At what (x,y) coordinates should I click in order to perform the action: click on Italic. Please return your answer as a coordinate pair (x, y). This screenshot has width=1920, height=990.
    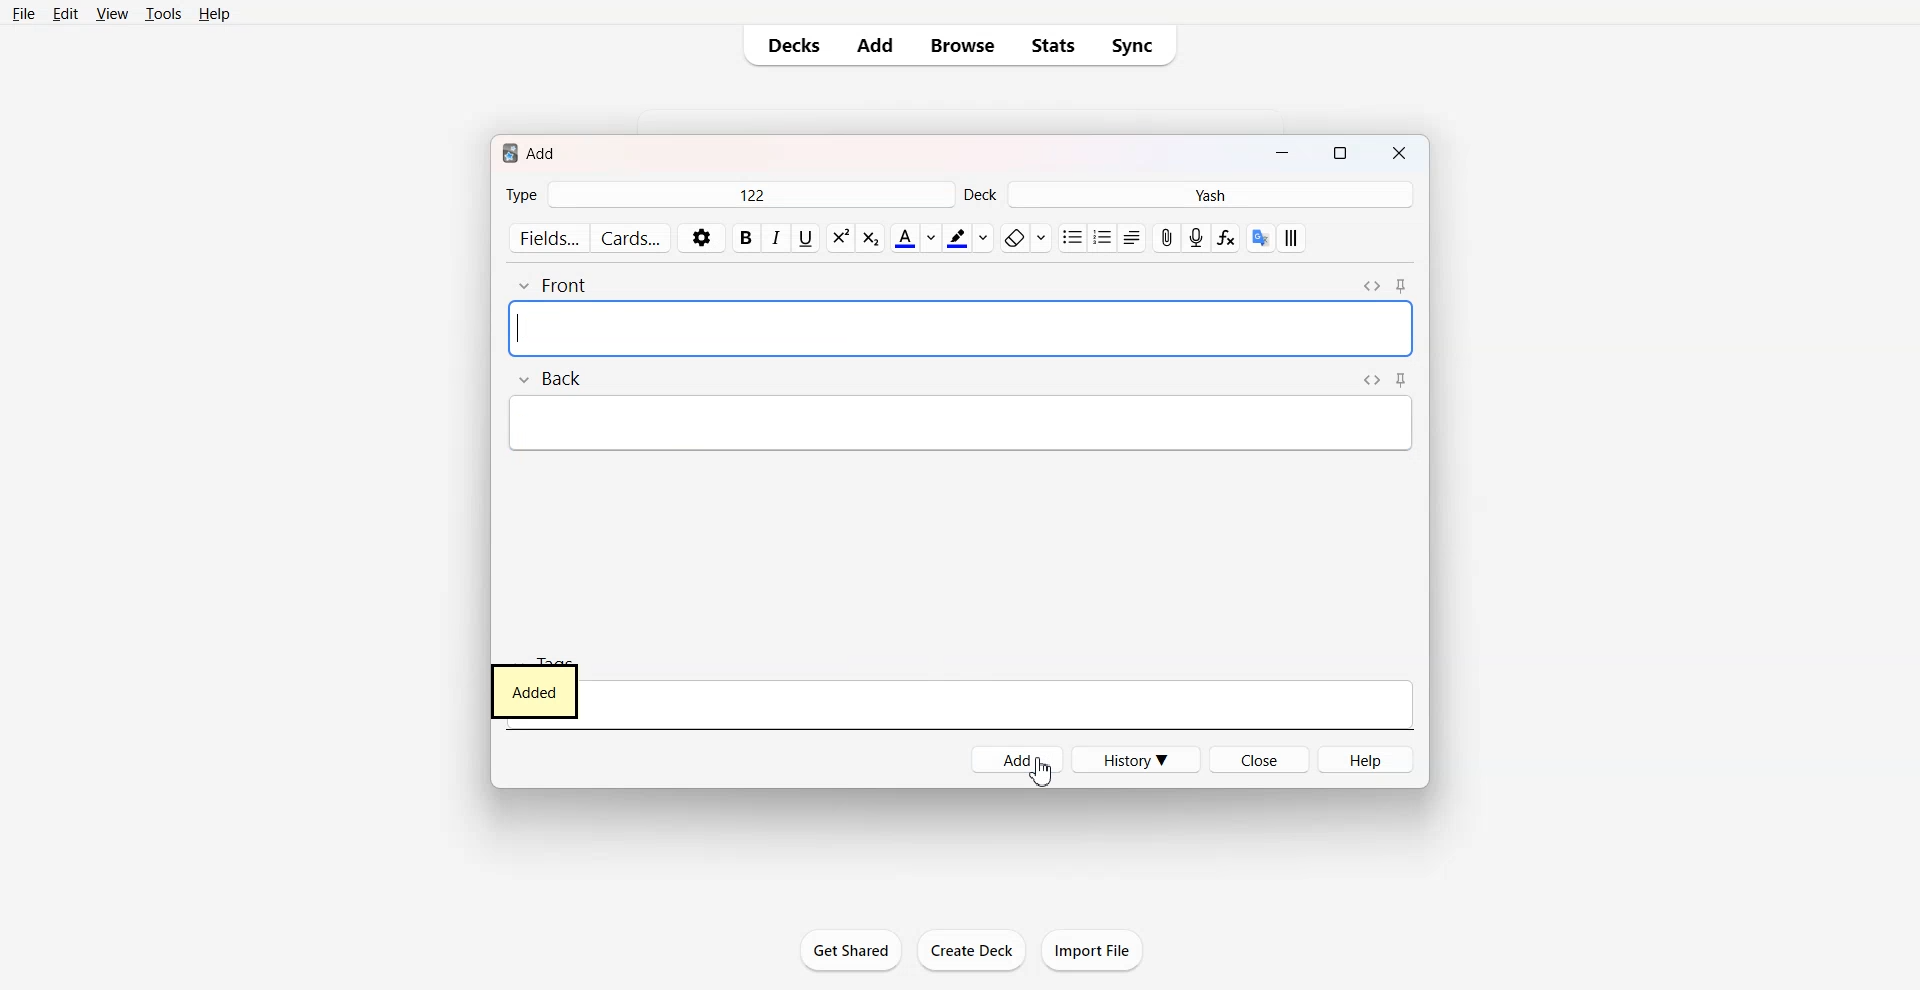
    Looking at the image, I should click on (775, 237).